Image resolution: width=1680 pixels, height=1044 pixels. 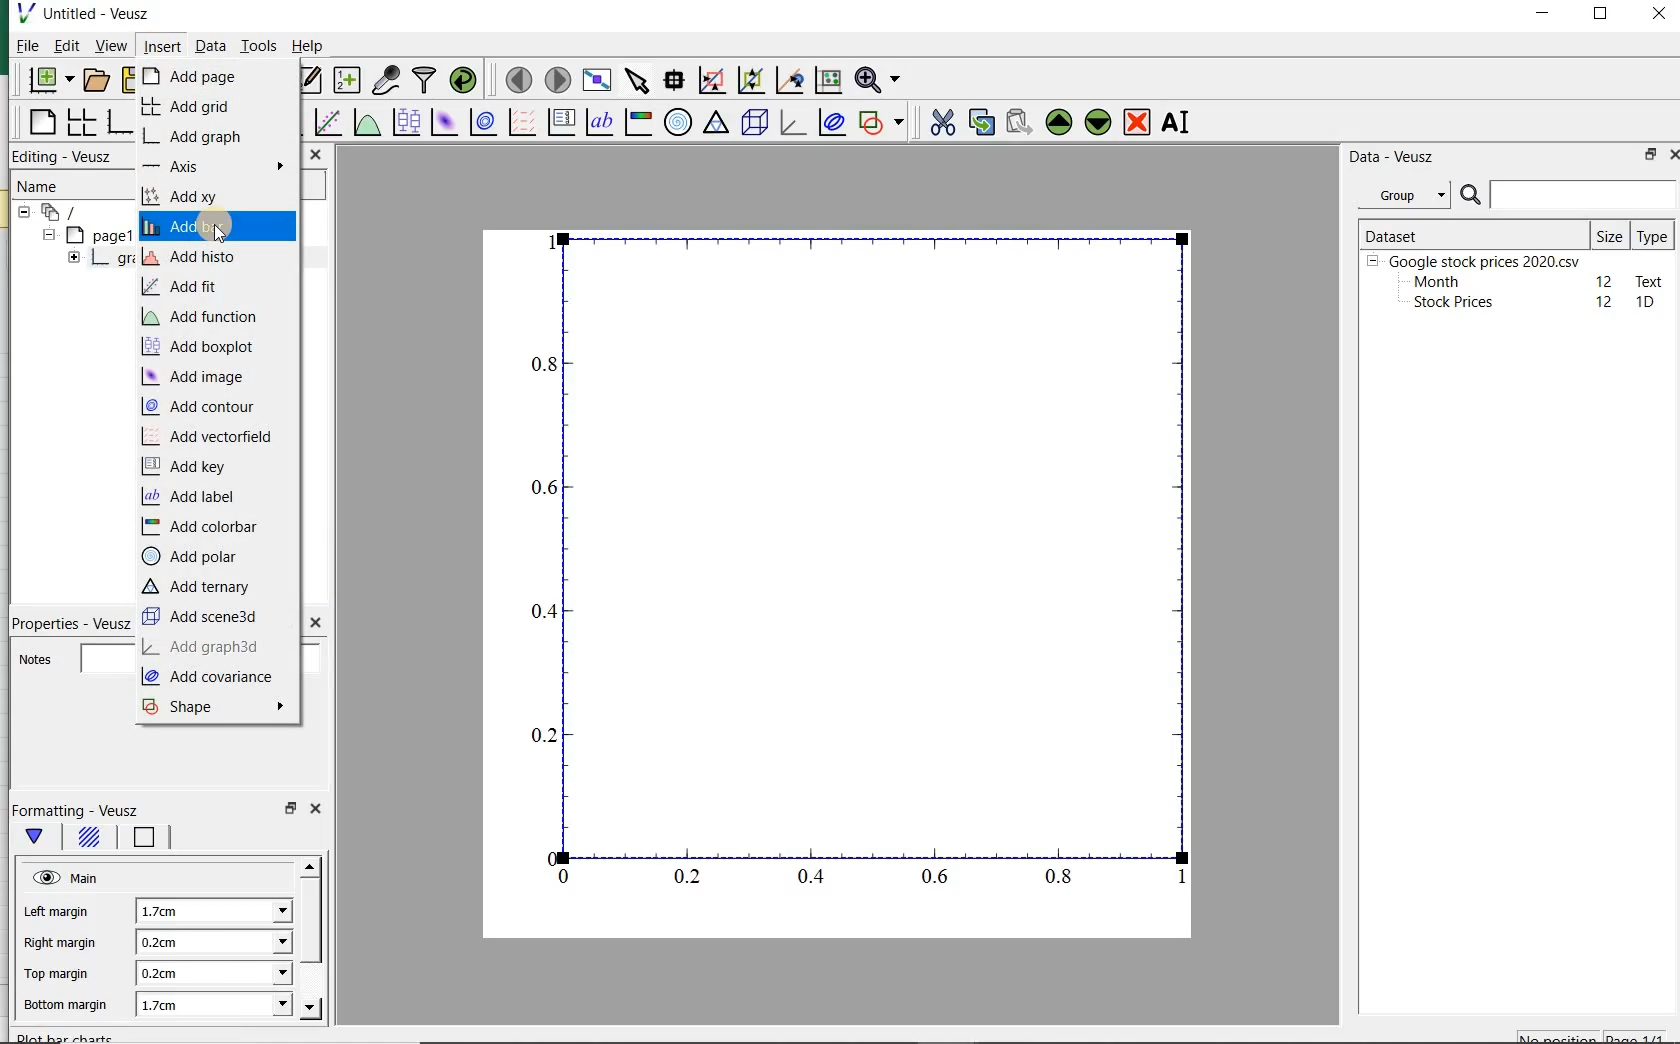 What do you see at coordinates (188, 467) in the screenshot?
I see `add key` at bounding box center [188, 467].